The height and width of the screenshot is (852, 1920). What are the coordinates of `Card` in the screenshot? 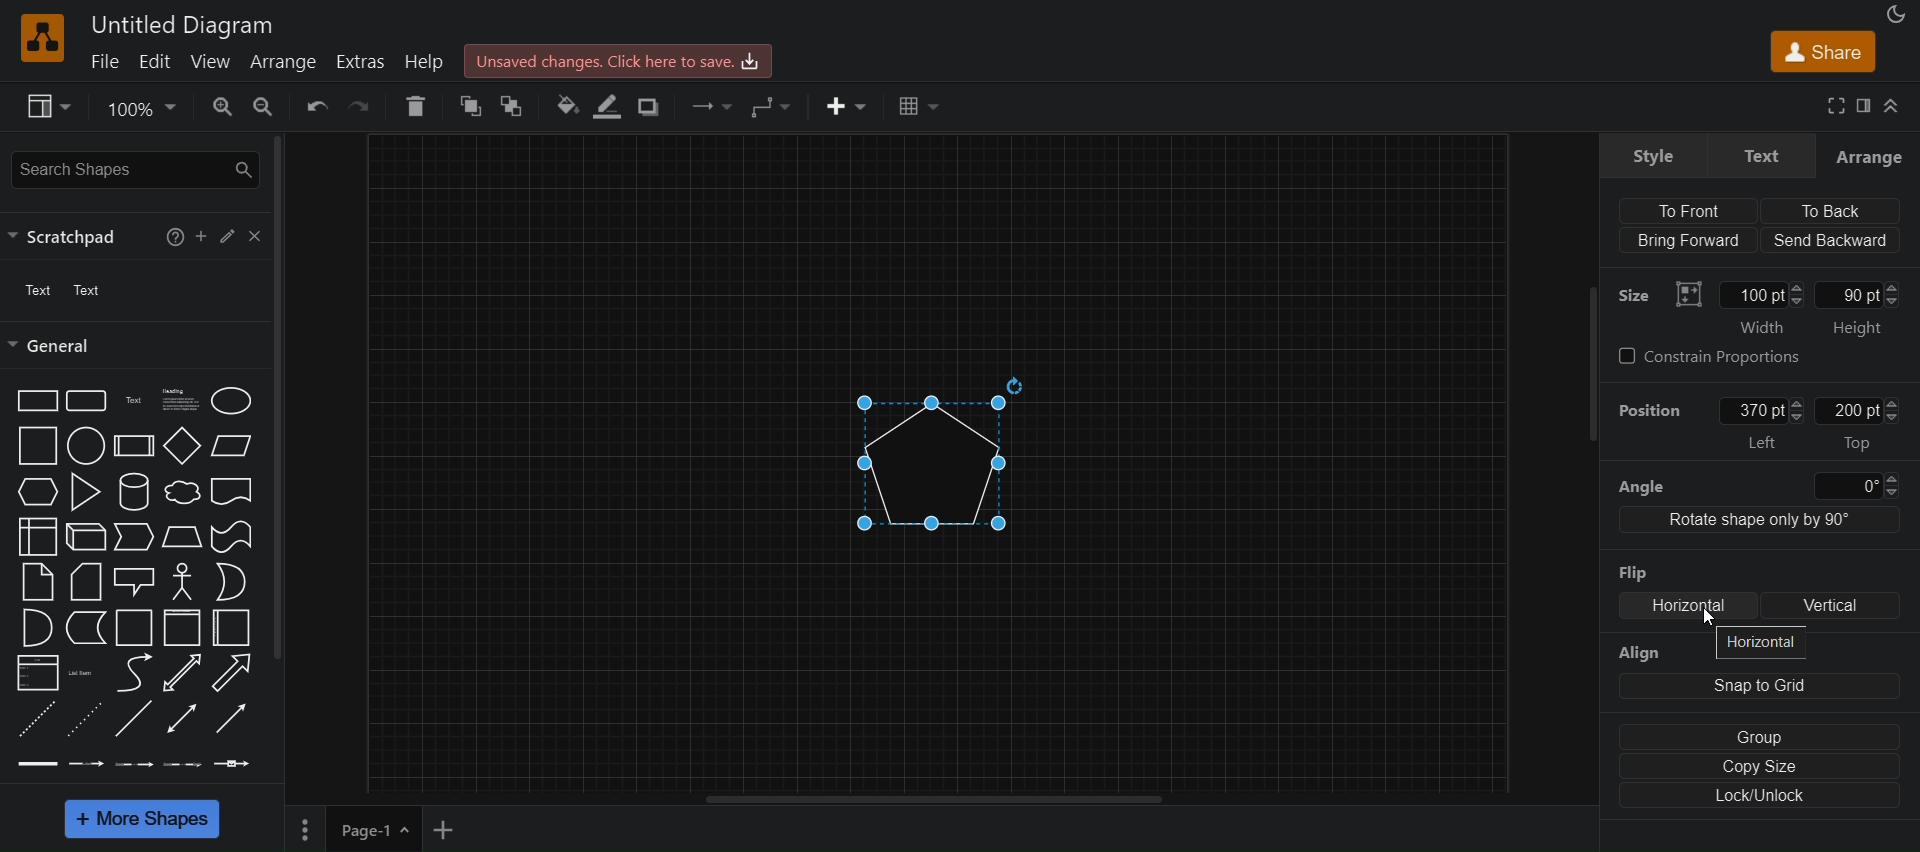 It's located at (86, 582).